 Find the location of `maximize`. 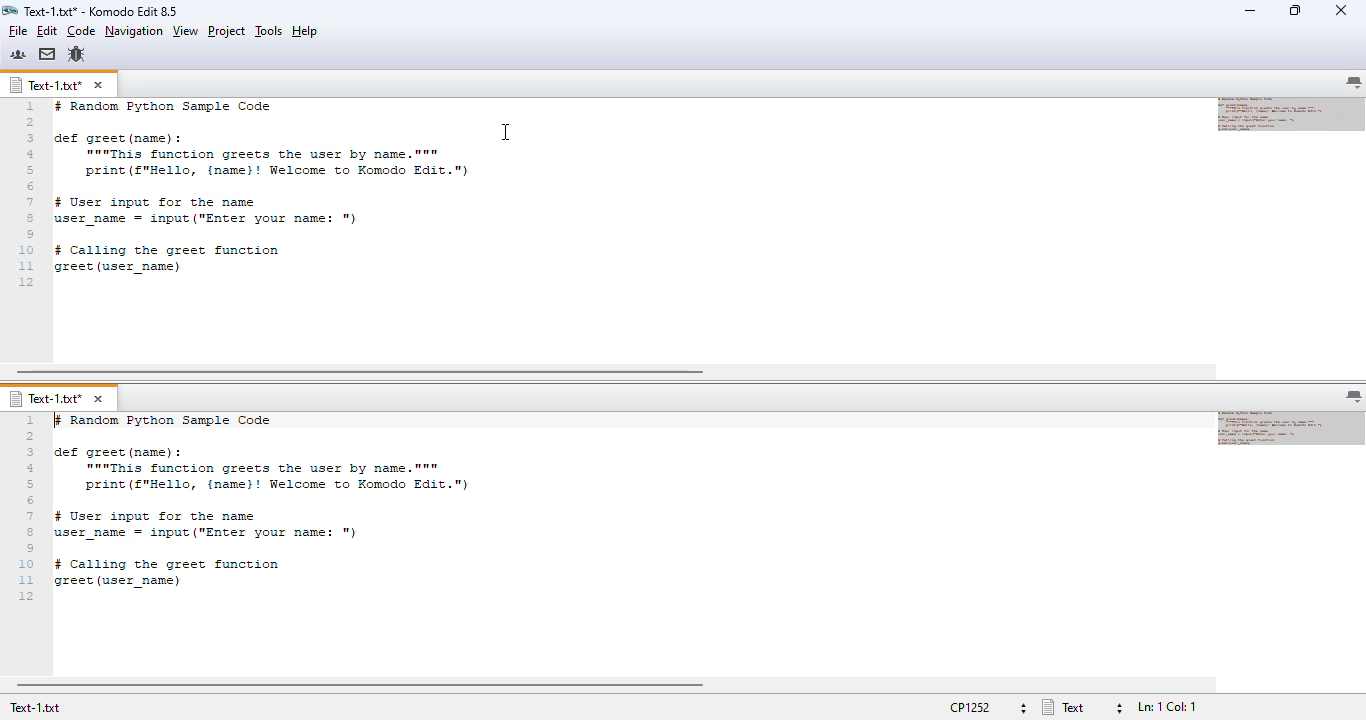

maximize is located at coordinates (1295, 10).